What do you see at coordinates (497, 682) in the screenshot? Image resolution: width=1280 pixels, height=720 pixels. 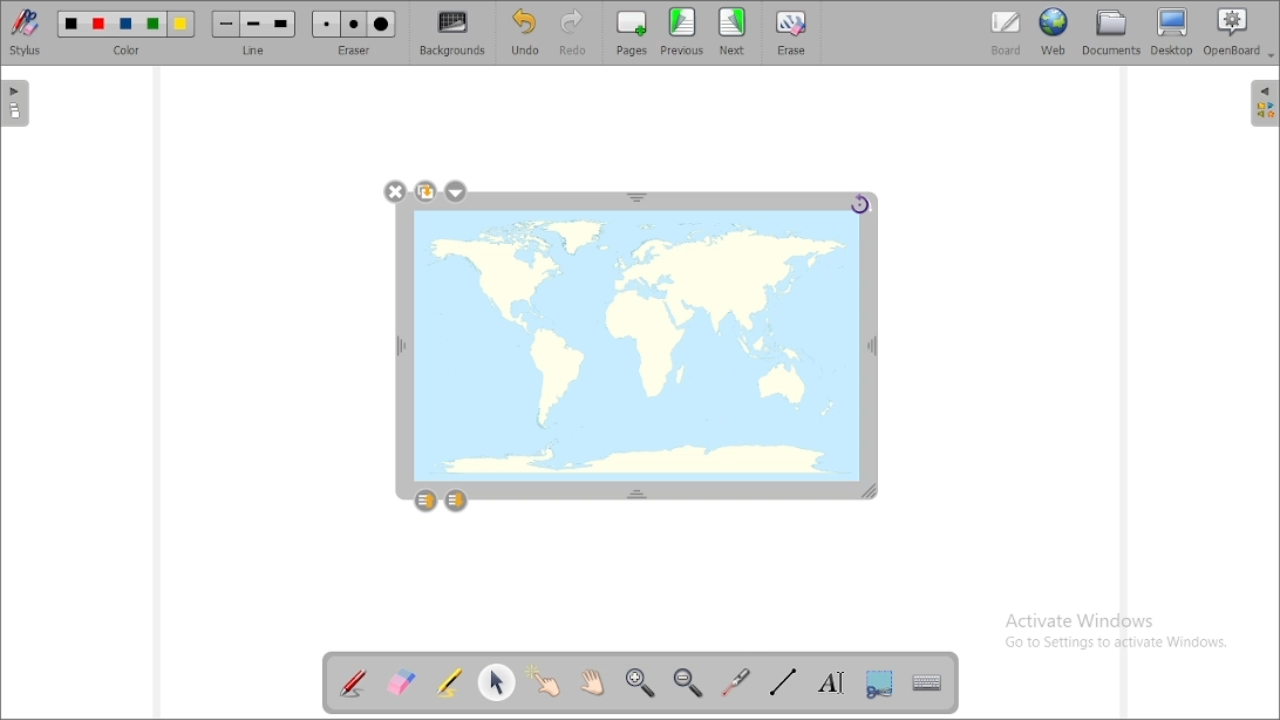 I see `select and modify objects` at bounding box center [497, 682].